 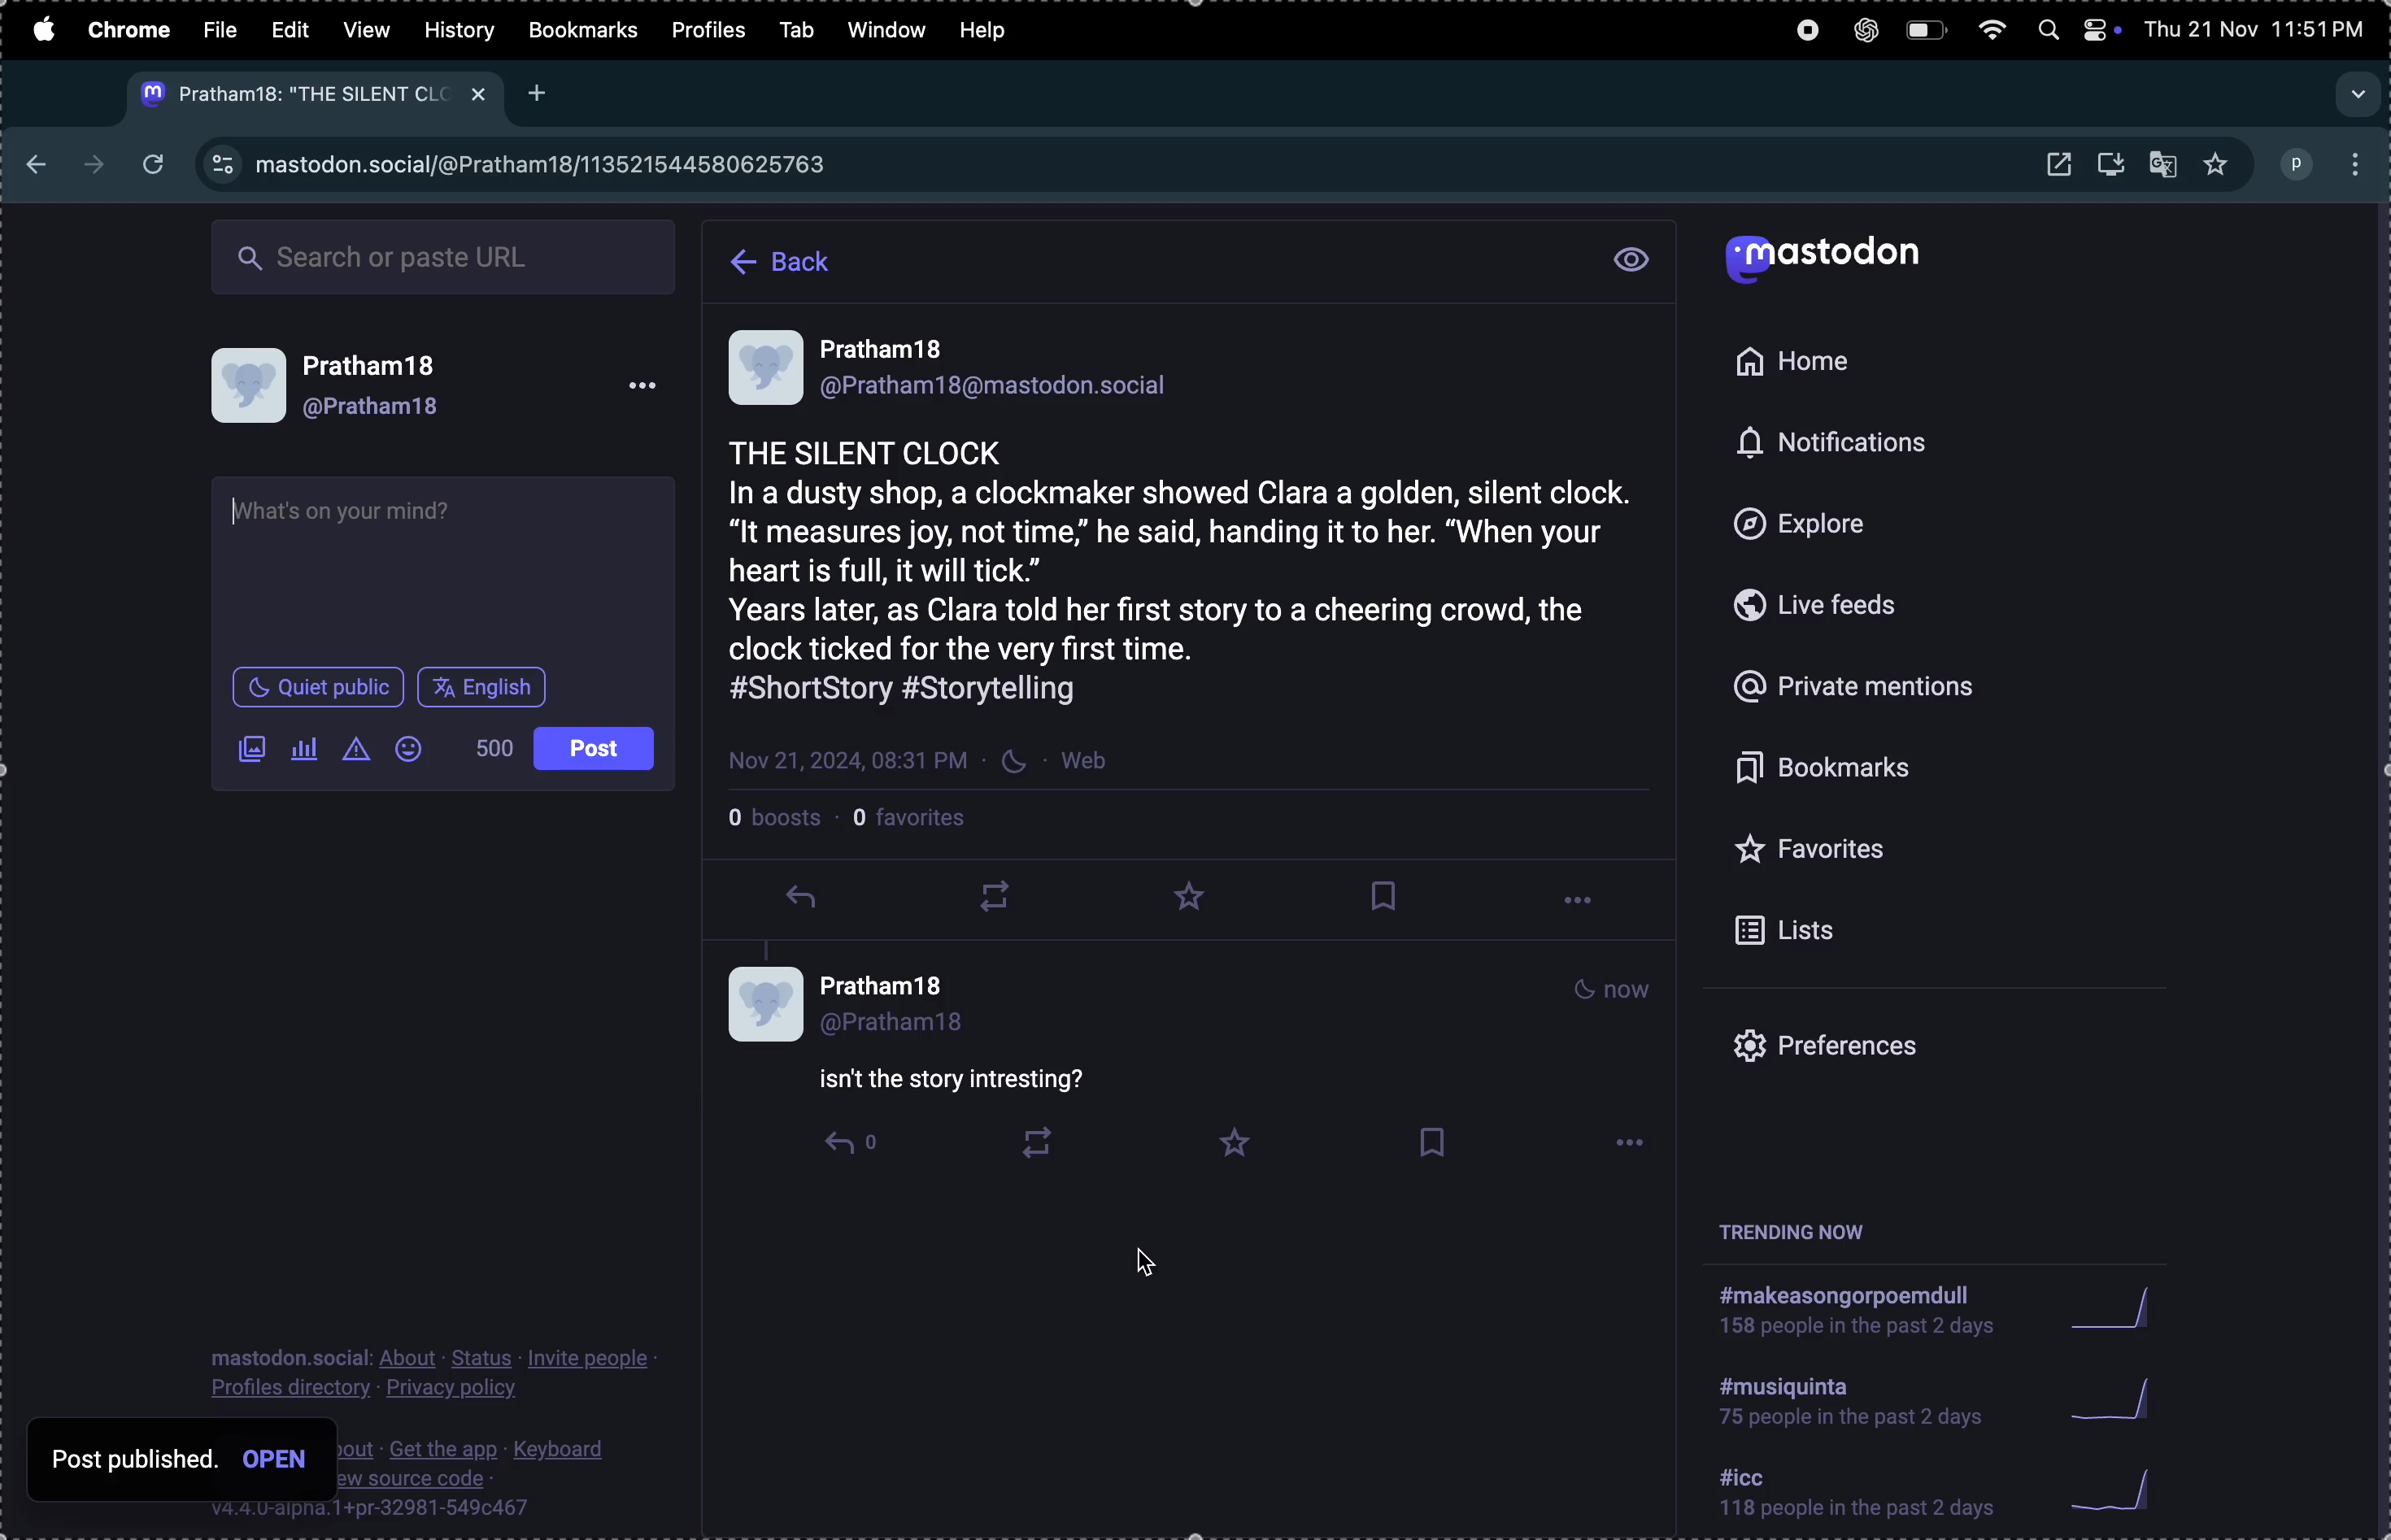 I want to click on private mentions, so click(x=1882, y=691).